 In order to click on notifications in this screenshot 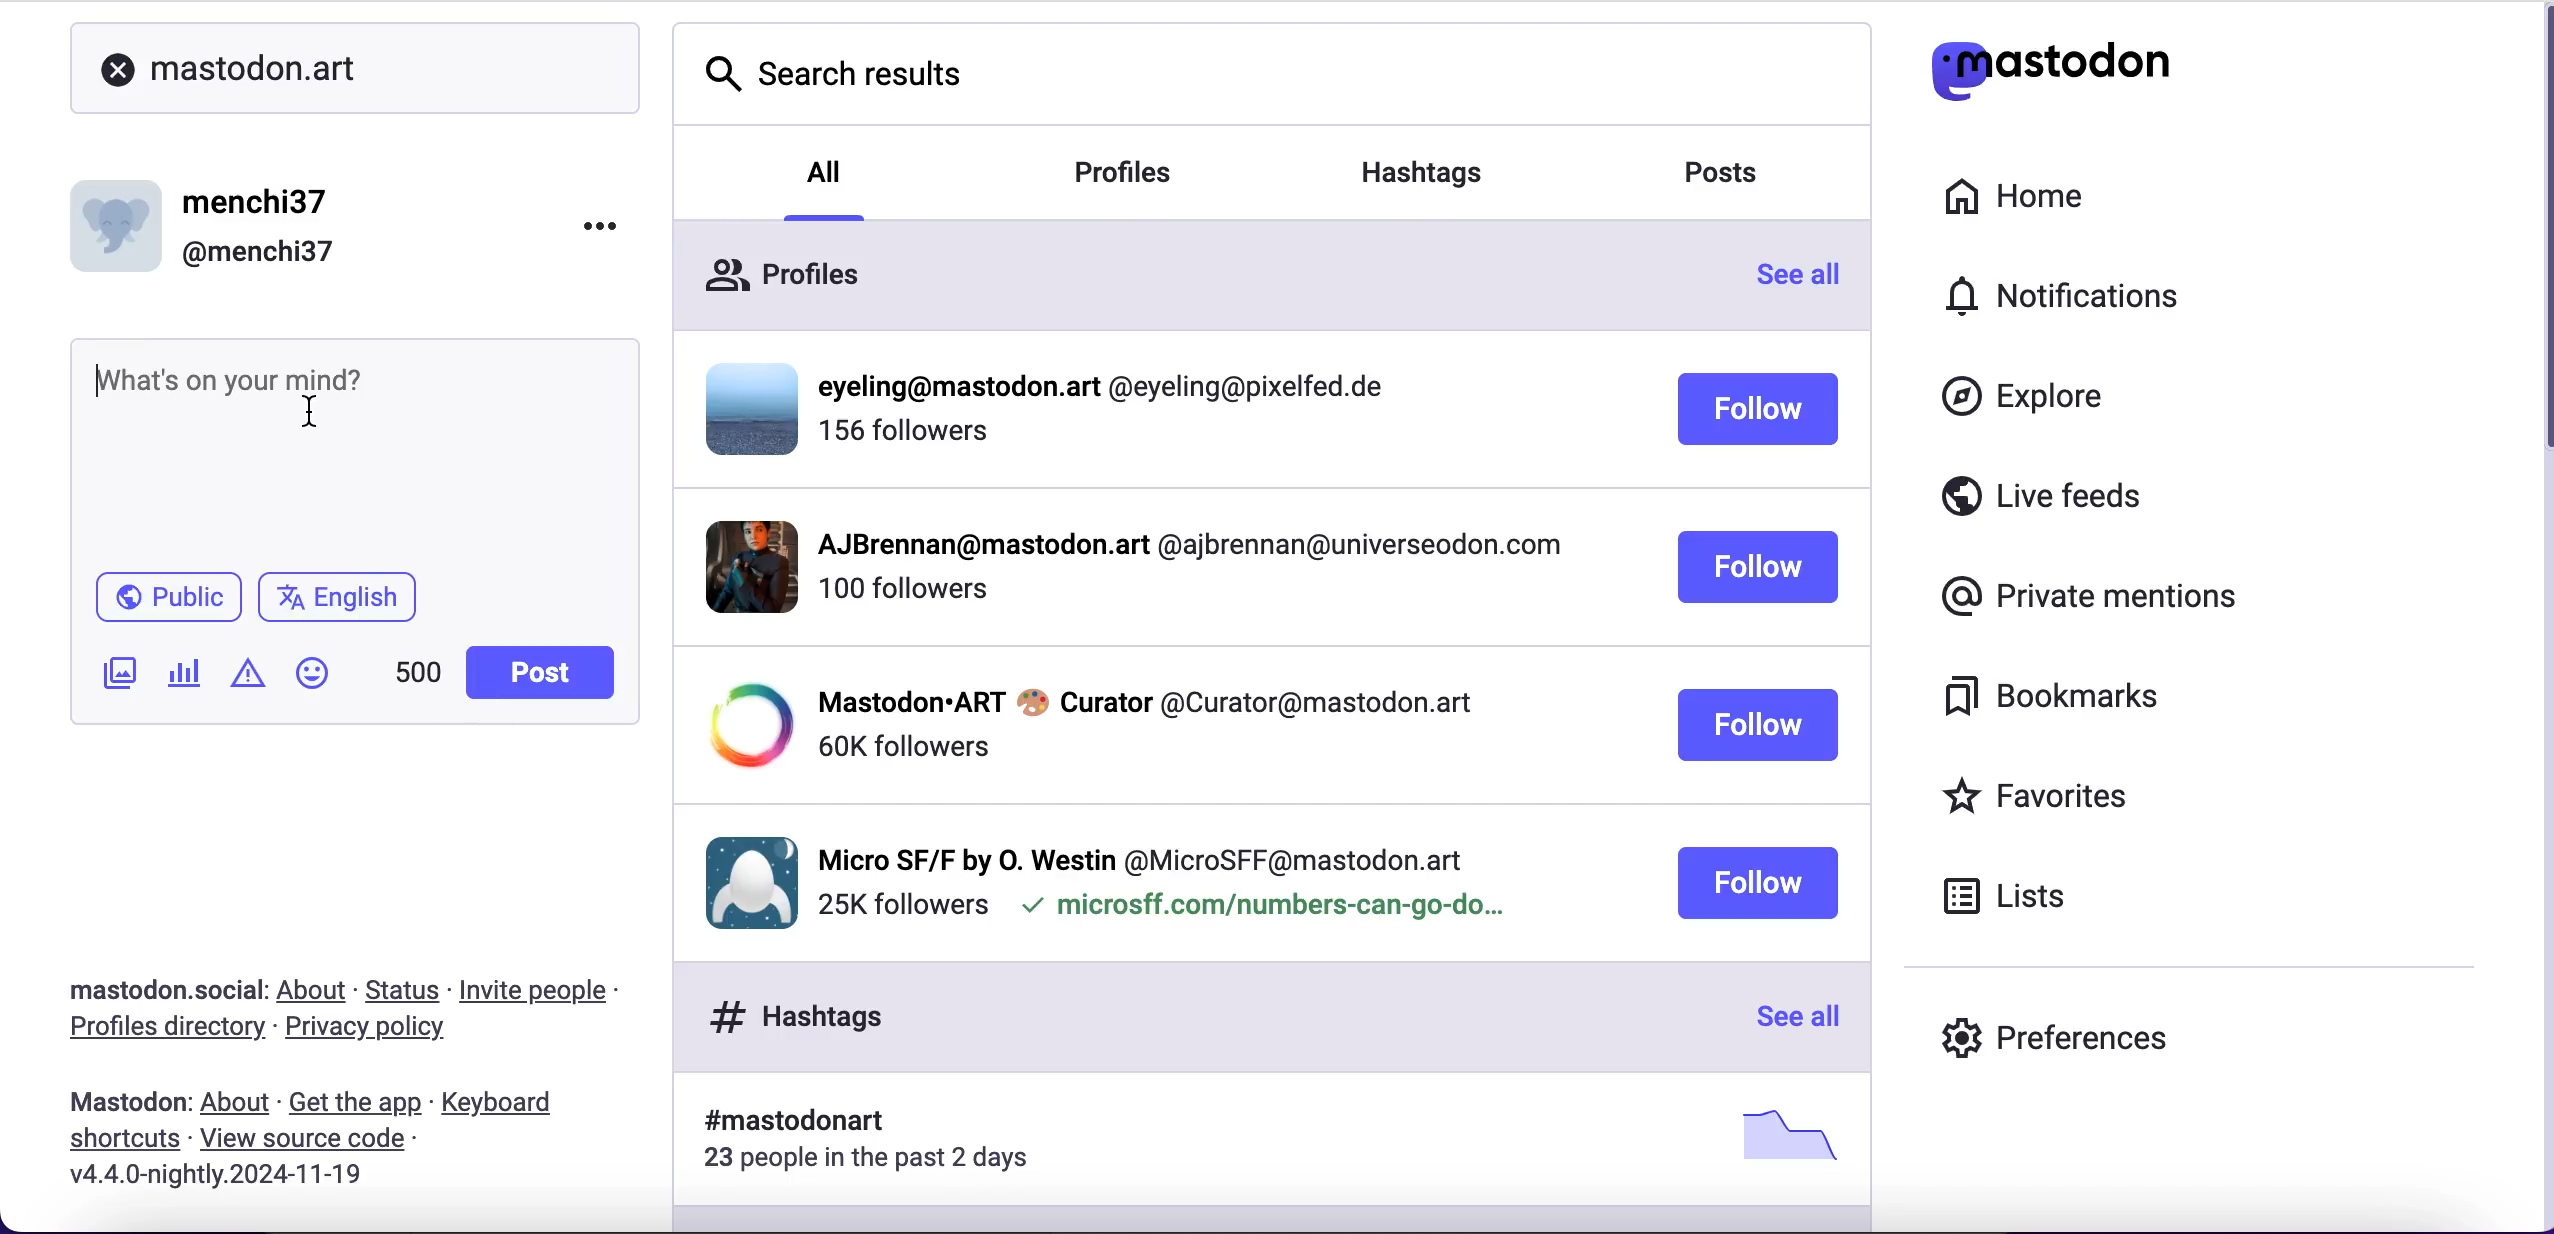, I will do `click(2058, 297)`.